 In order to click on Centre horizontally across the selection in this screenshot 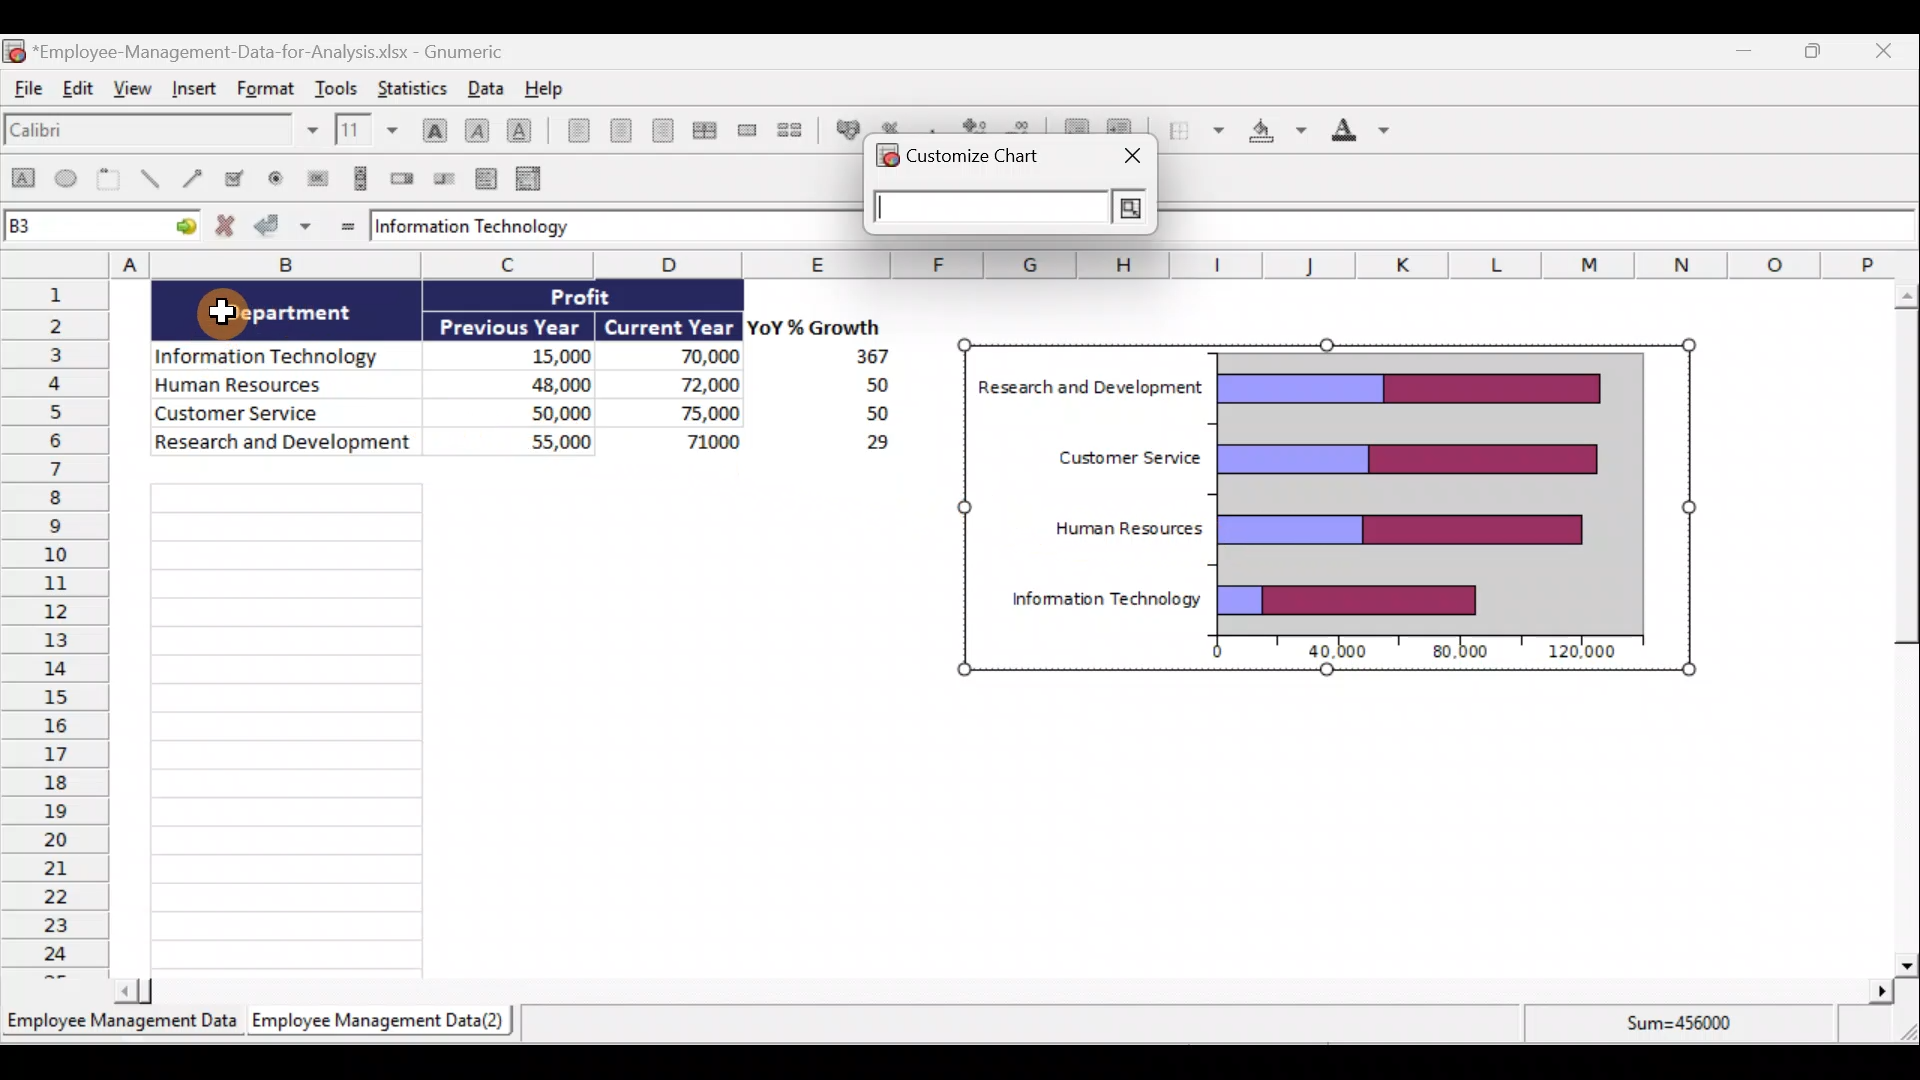, I will do `click(704, 127)`.